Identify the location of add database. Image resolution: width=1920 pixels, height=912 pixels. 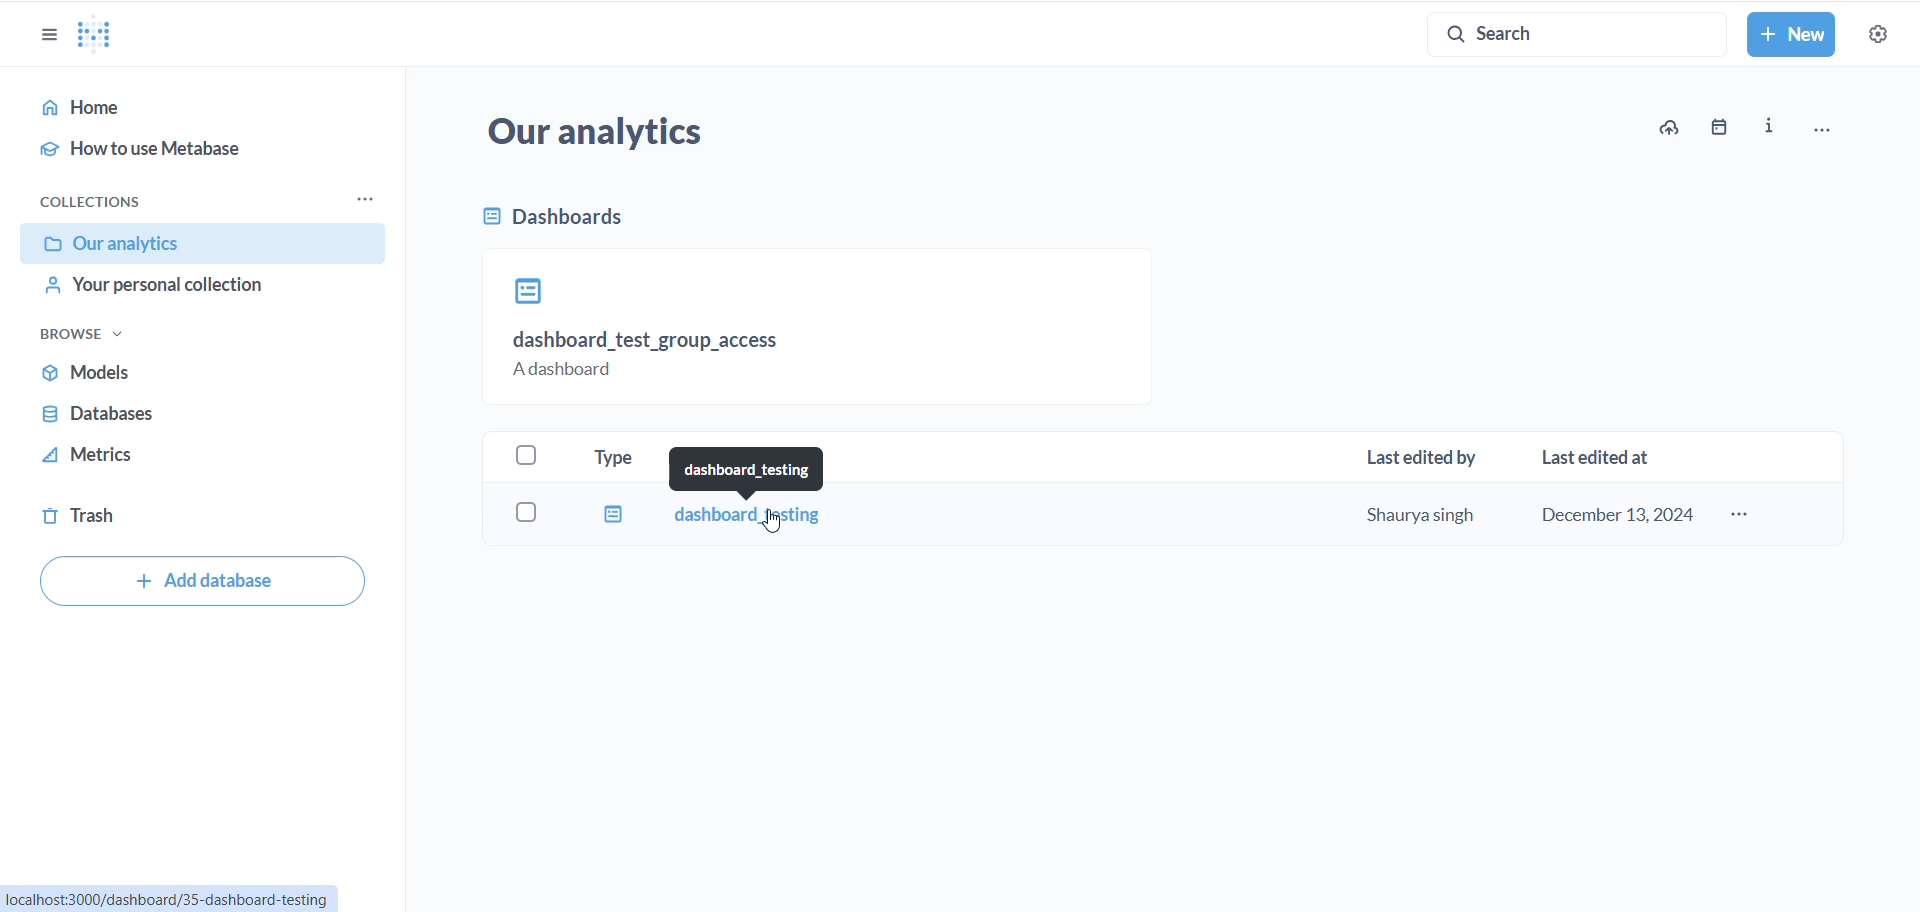
(199, 580).